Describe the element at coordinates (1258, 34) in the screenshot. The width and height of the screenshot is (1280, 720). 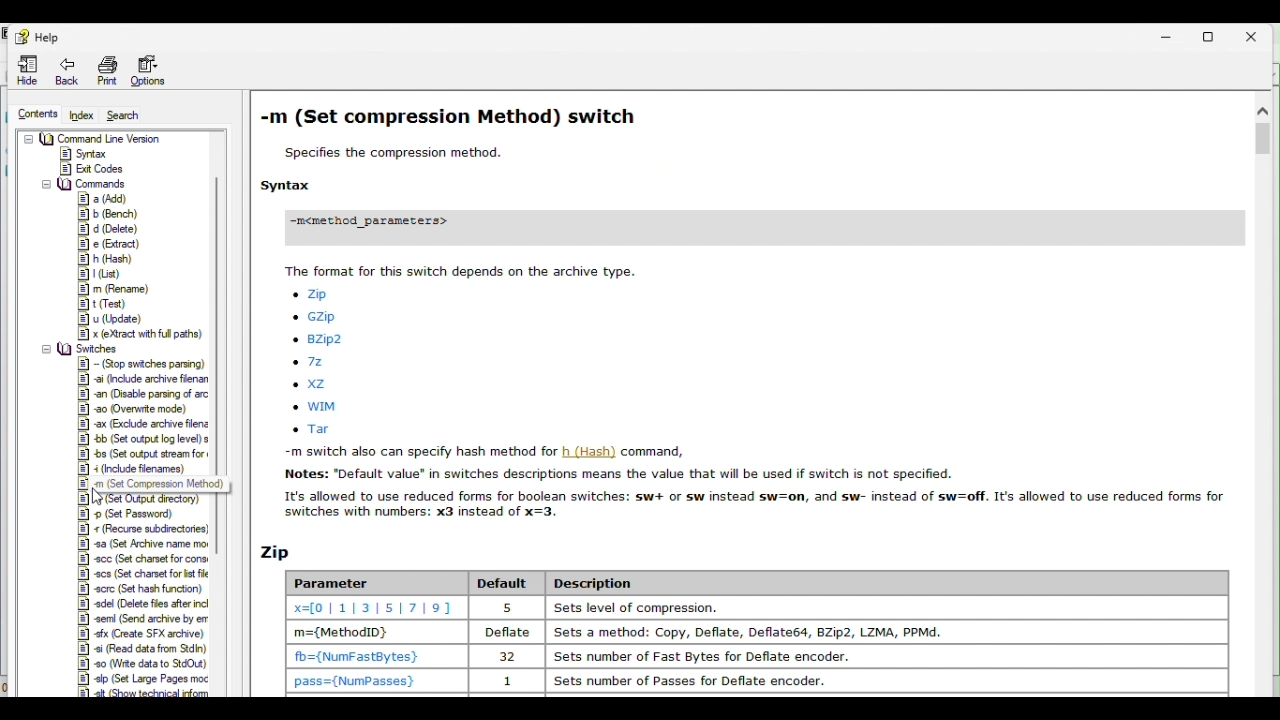
I see `Close` at that location.